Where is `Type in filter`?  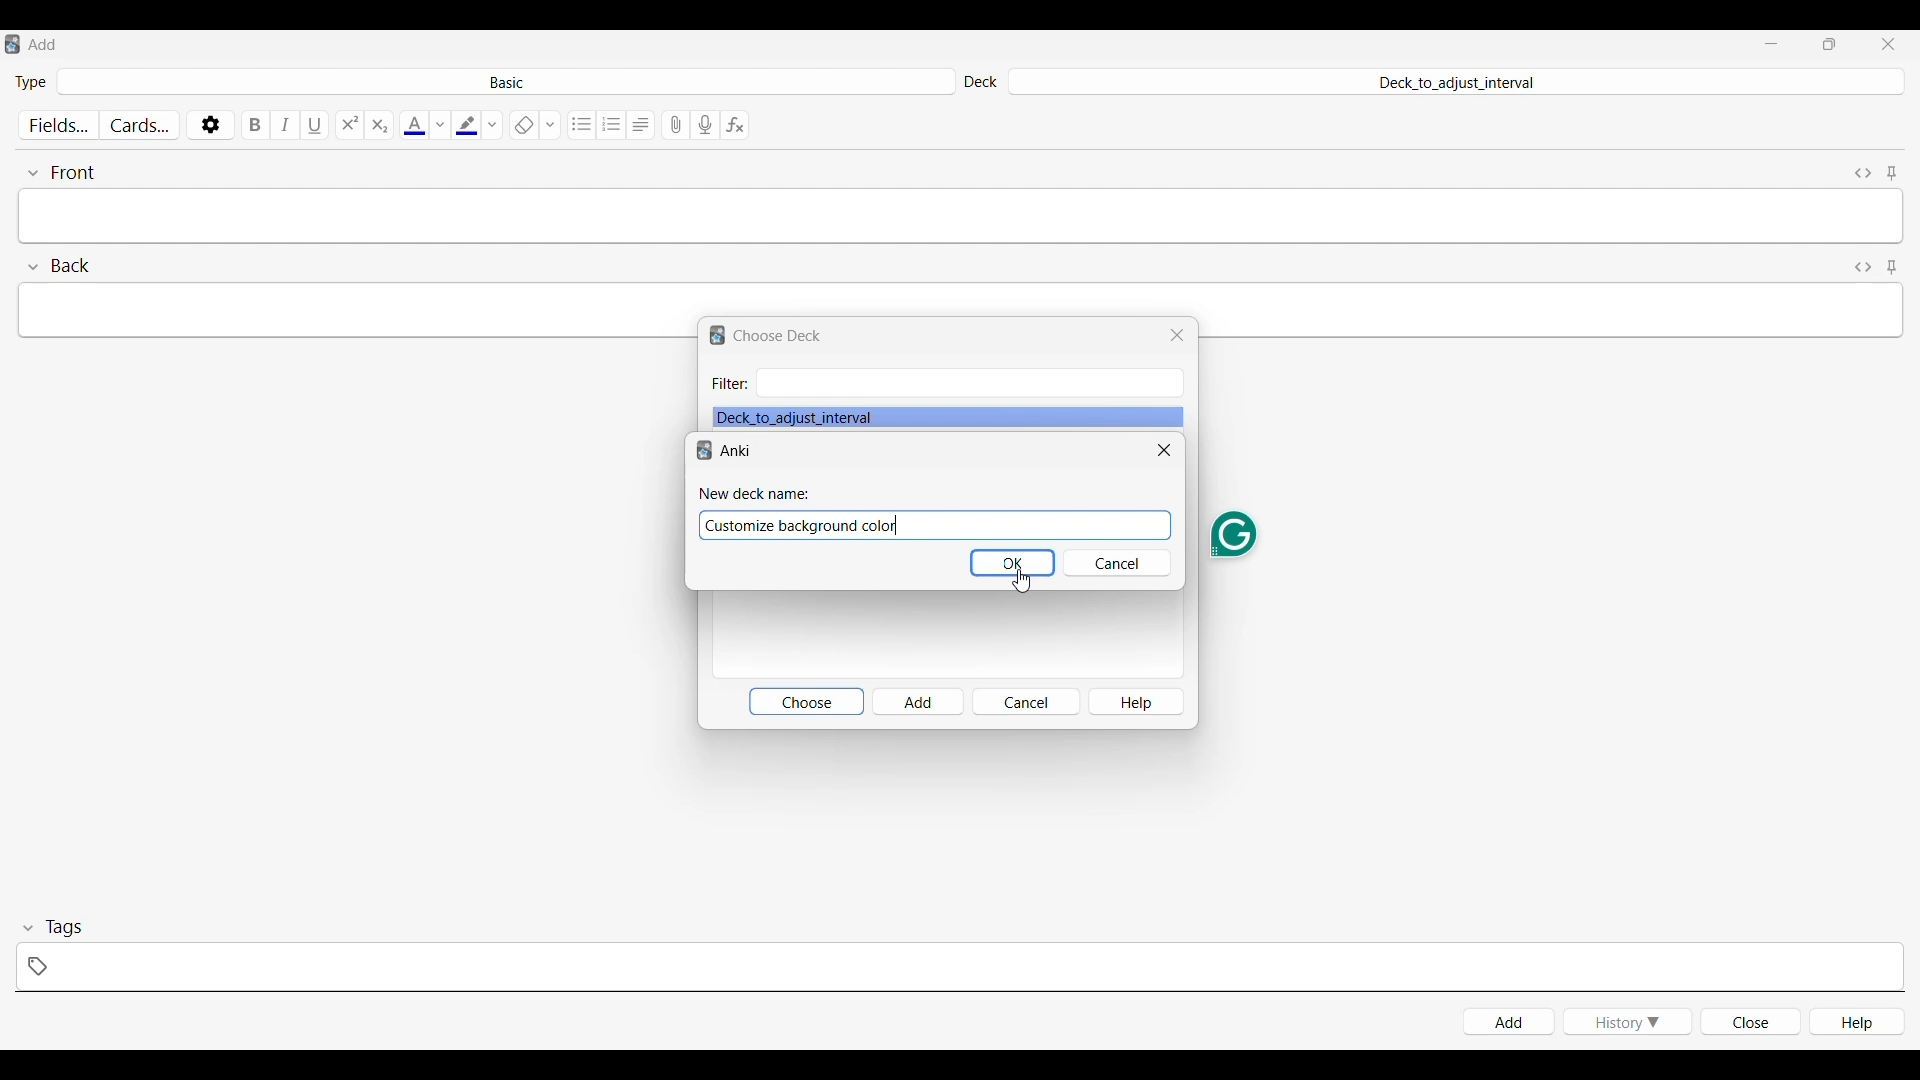 Type in filter is located at coordinates (968, 383).